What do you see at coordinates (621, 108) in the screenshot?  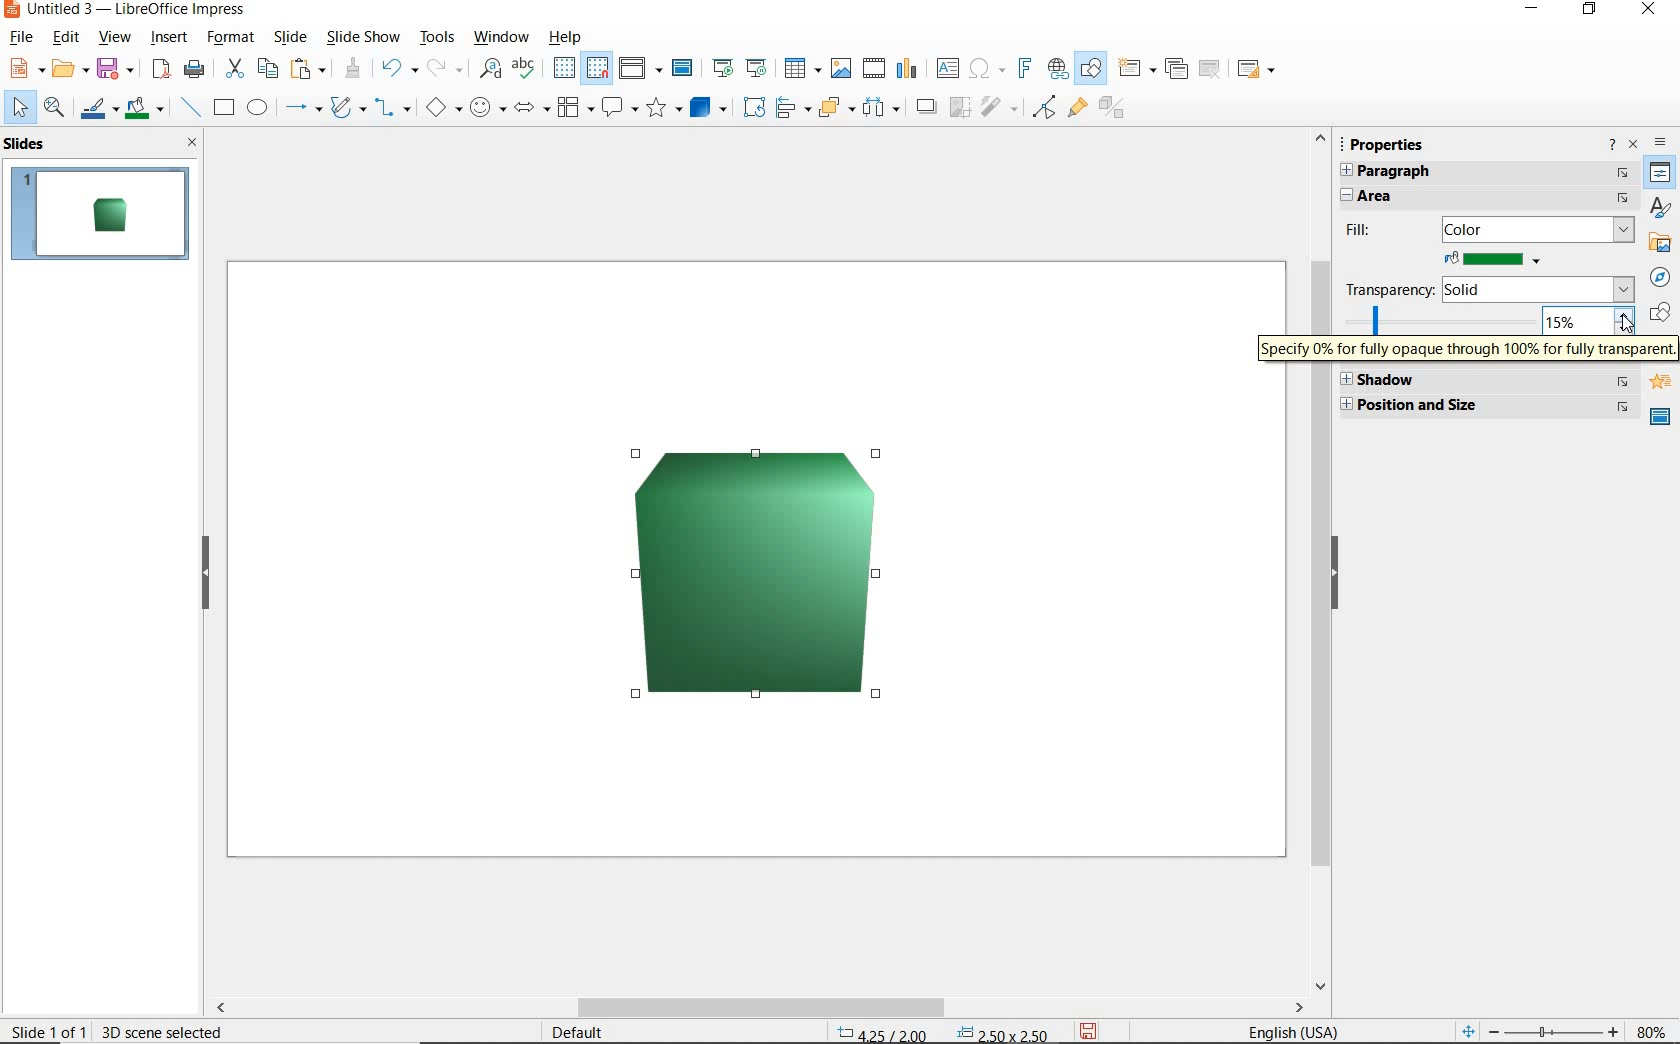 I see `callout shapes` at bounding box center [621, 108].